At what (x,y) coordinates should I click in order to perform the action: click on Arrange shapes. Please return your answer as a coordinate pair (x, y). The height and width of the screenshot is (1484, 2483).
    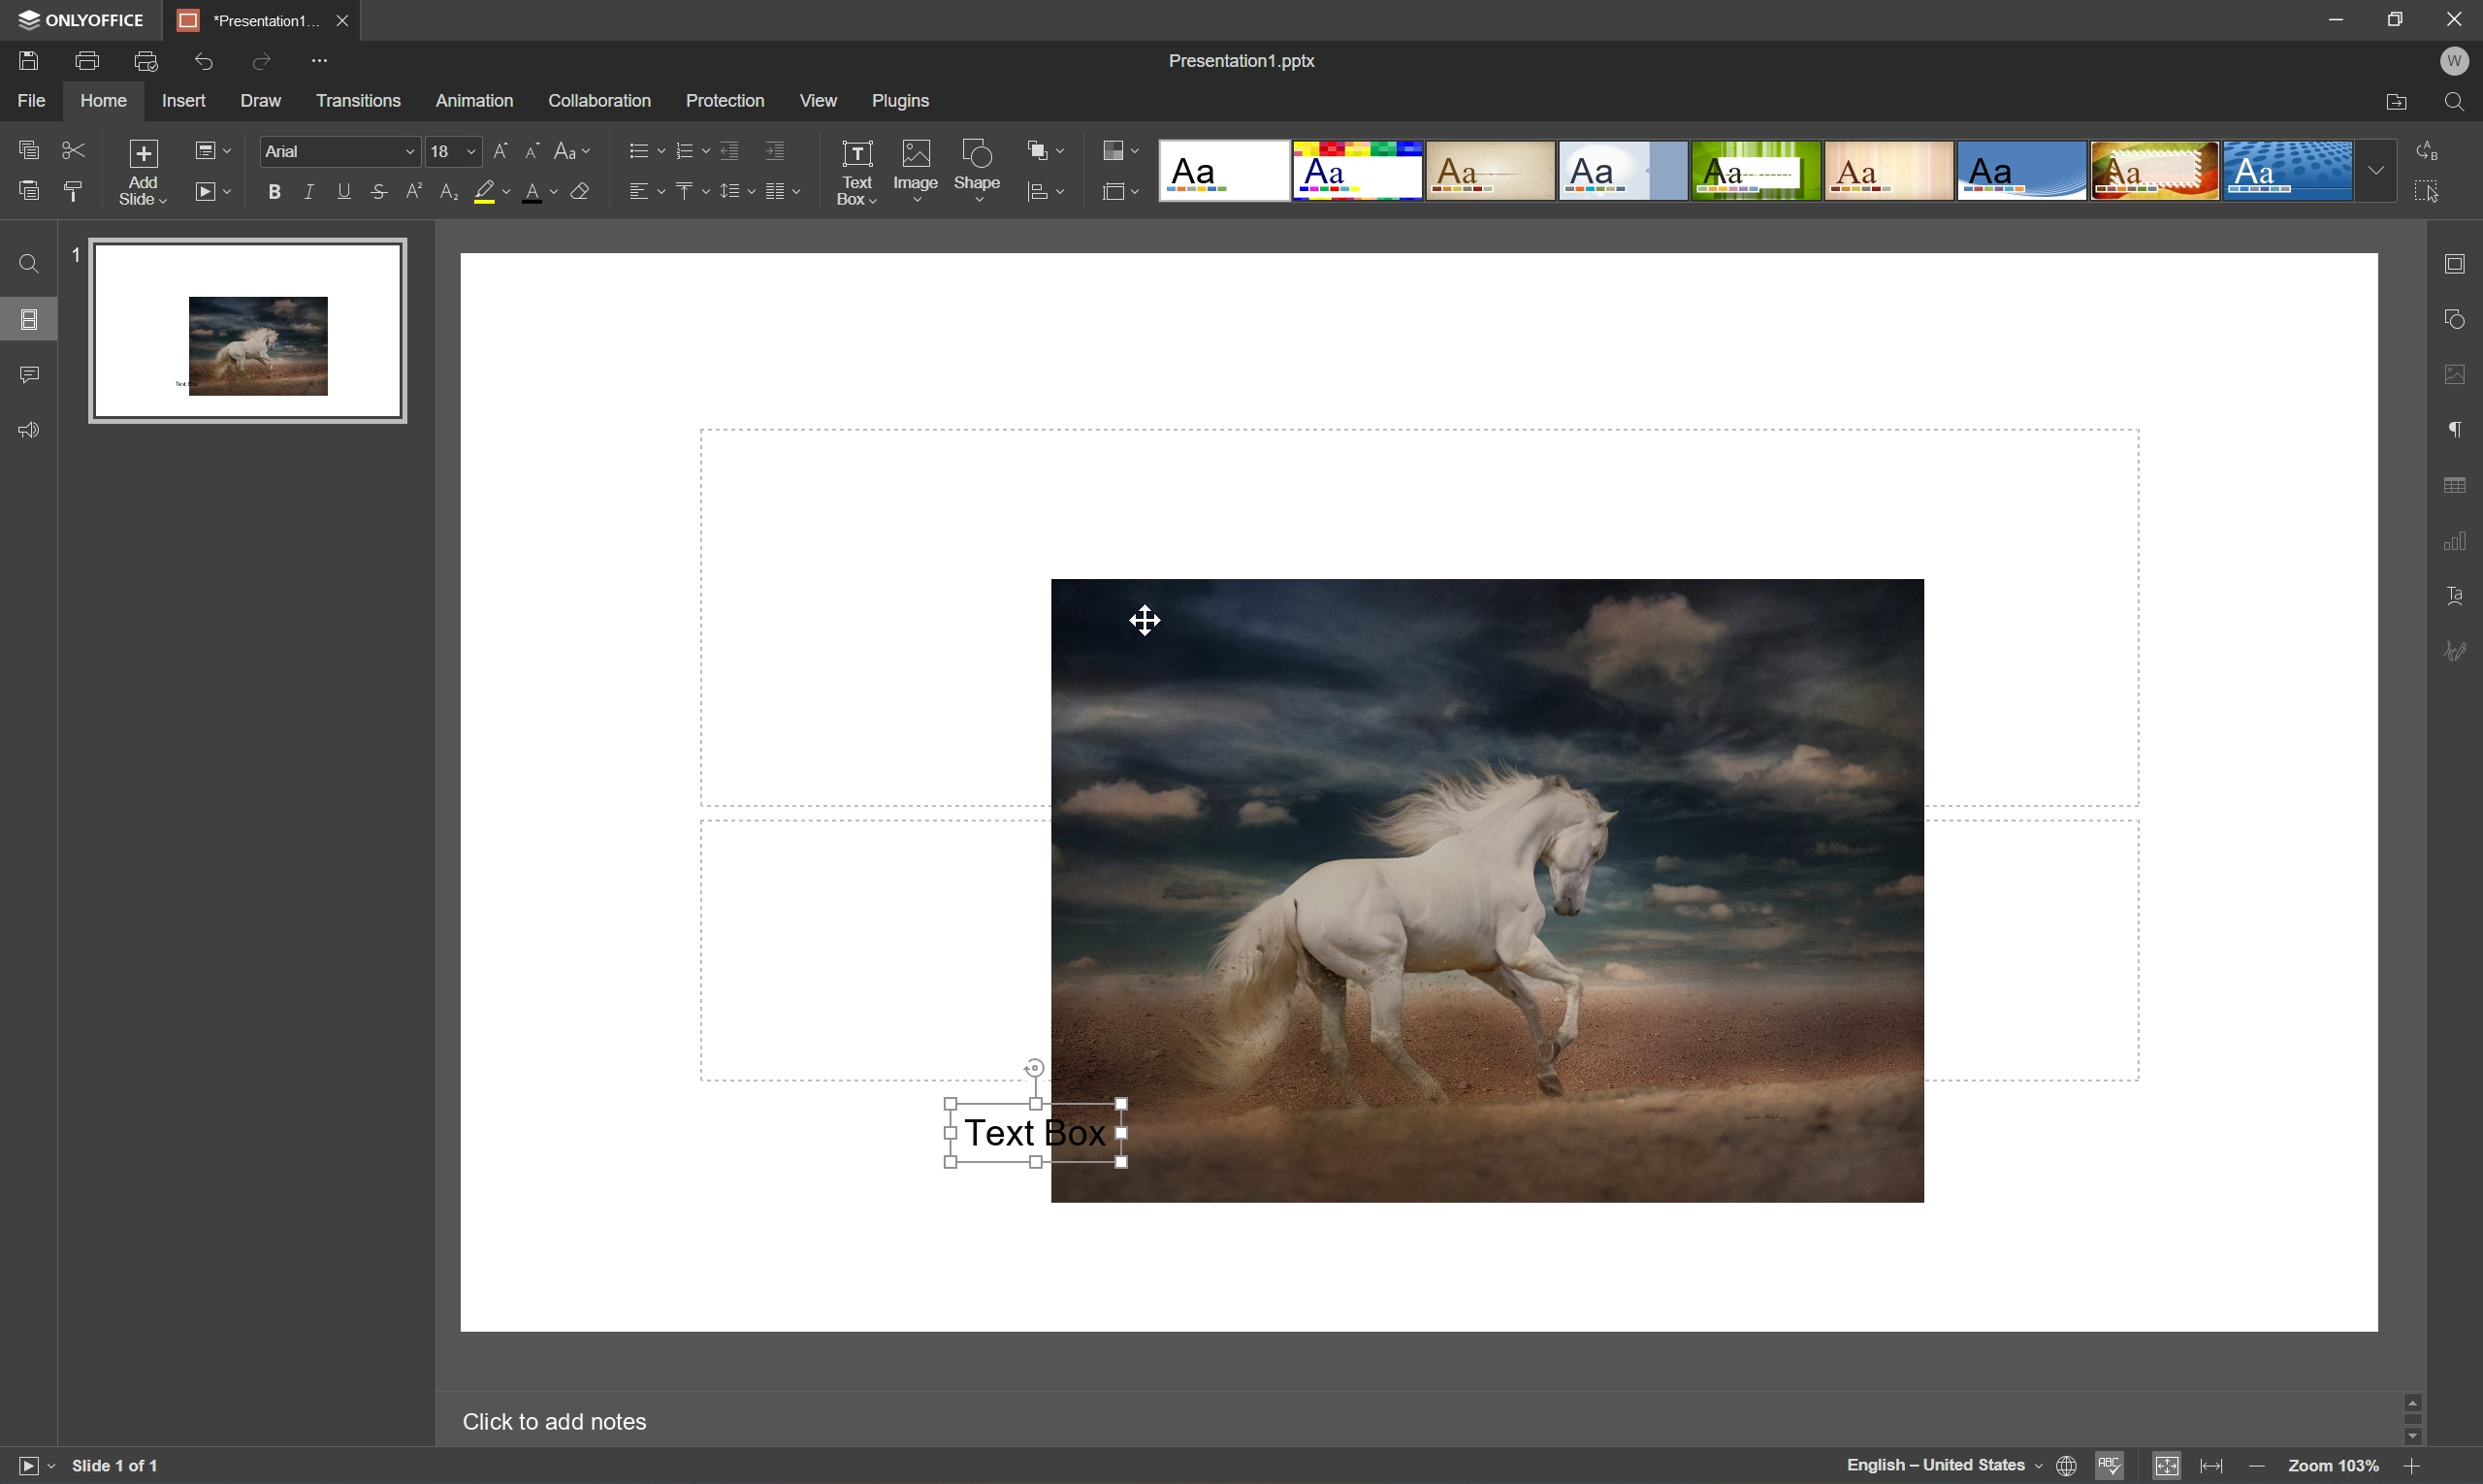
    Looking at the image, I should click on (1043, 149).